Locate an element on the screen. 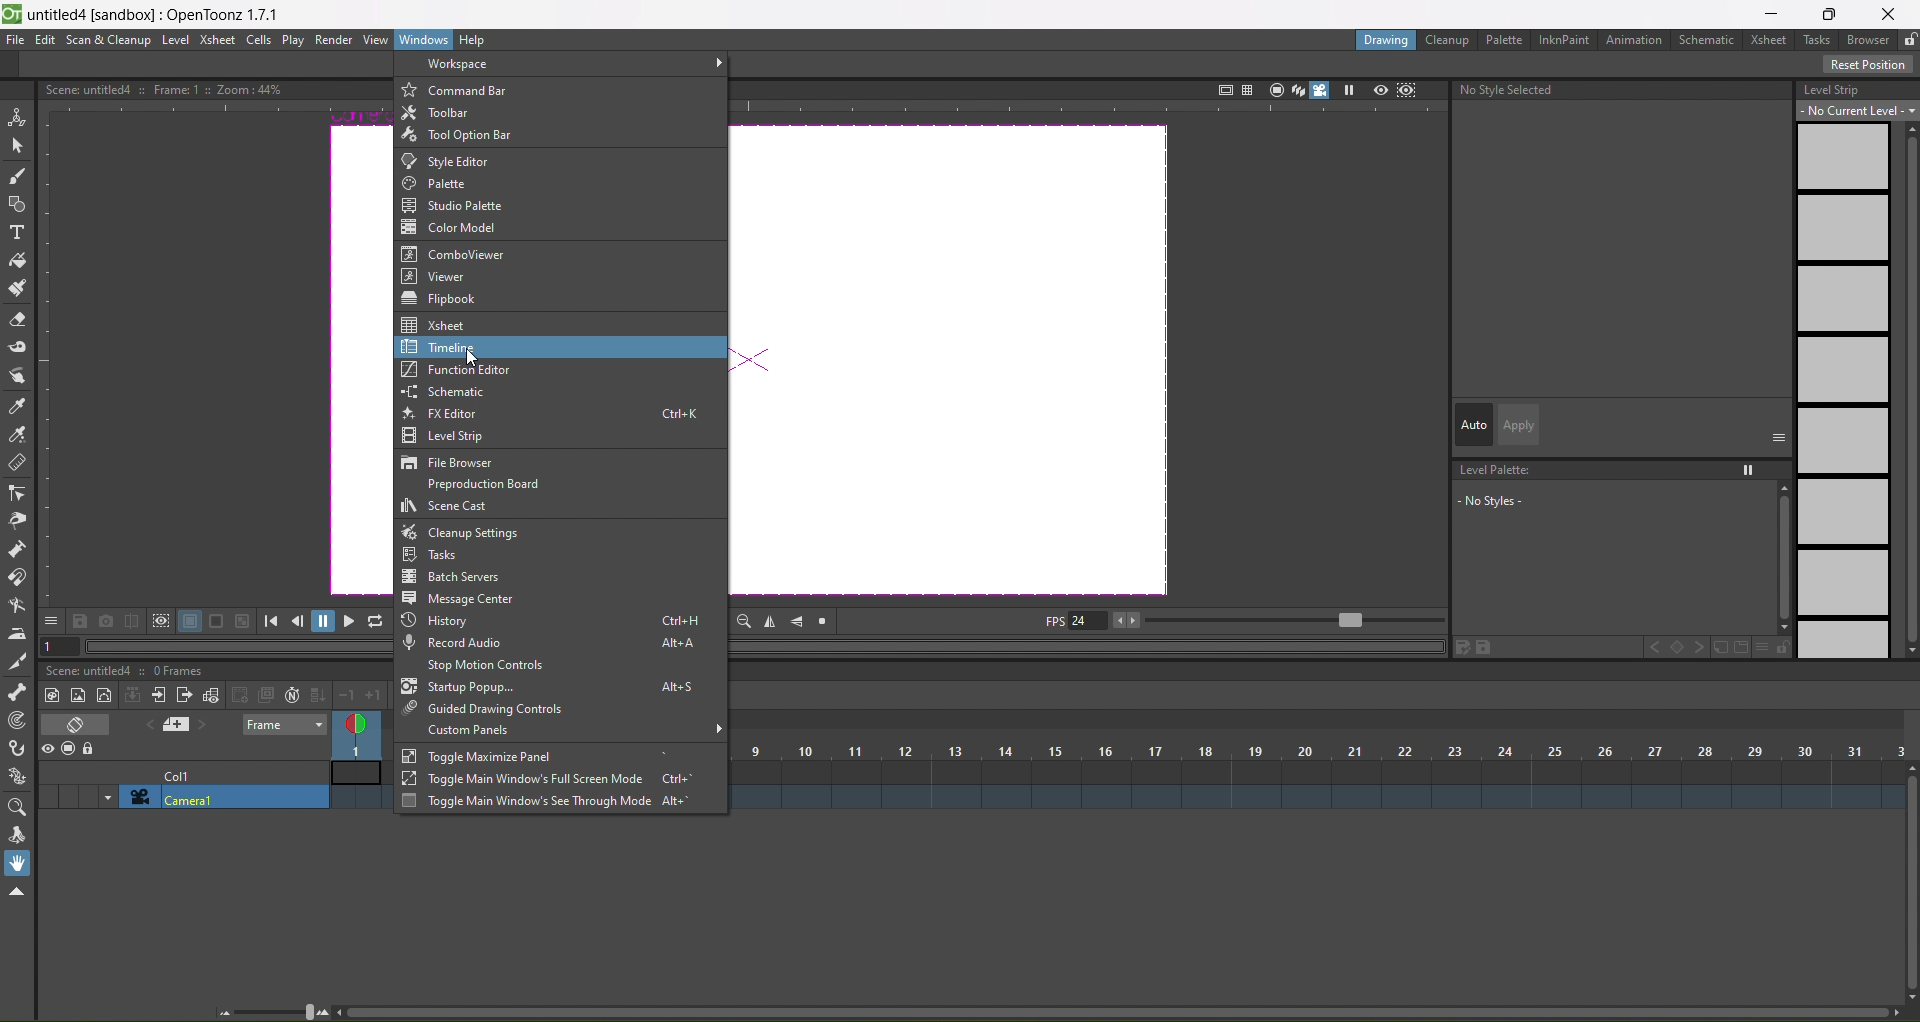 This screenshot has width=1920, height=1022. palette is located at coordinates (441, 184).